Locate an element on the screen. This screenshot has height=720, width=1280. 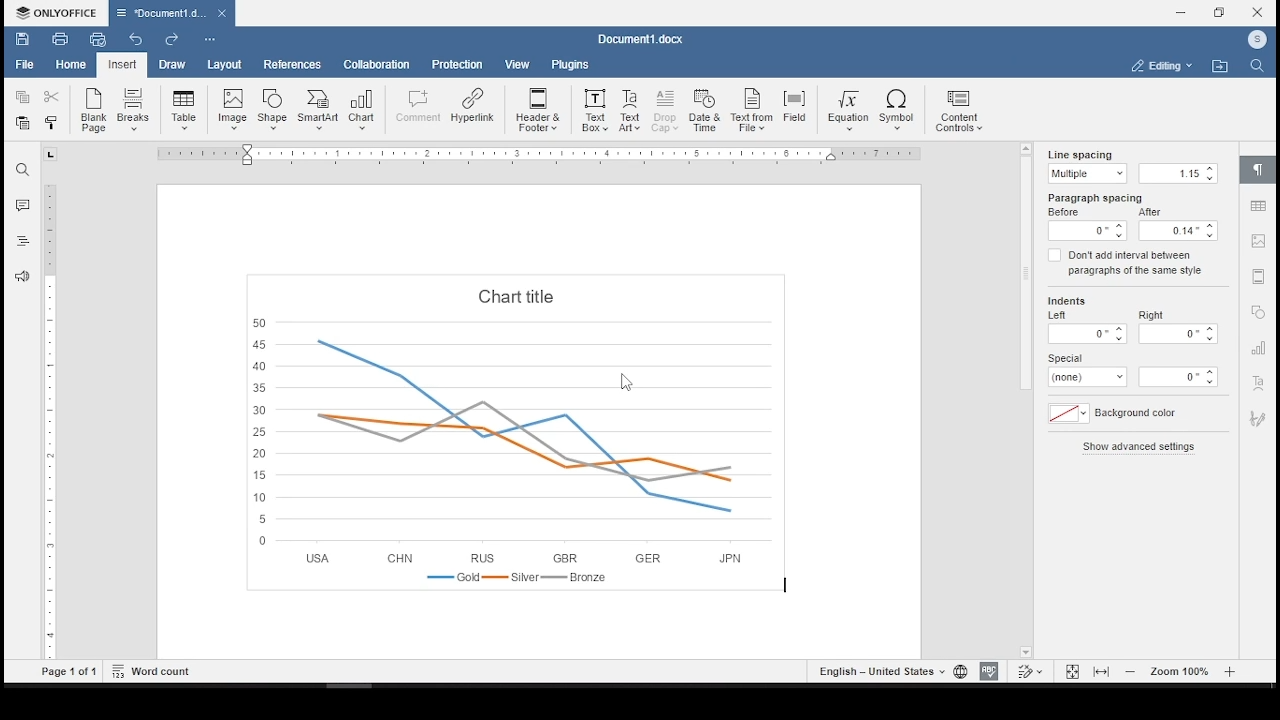
redo is located at coordinates (171, 40).